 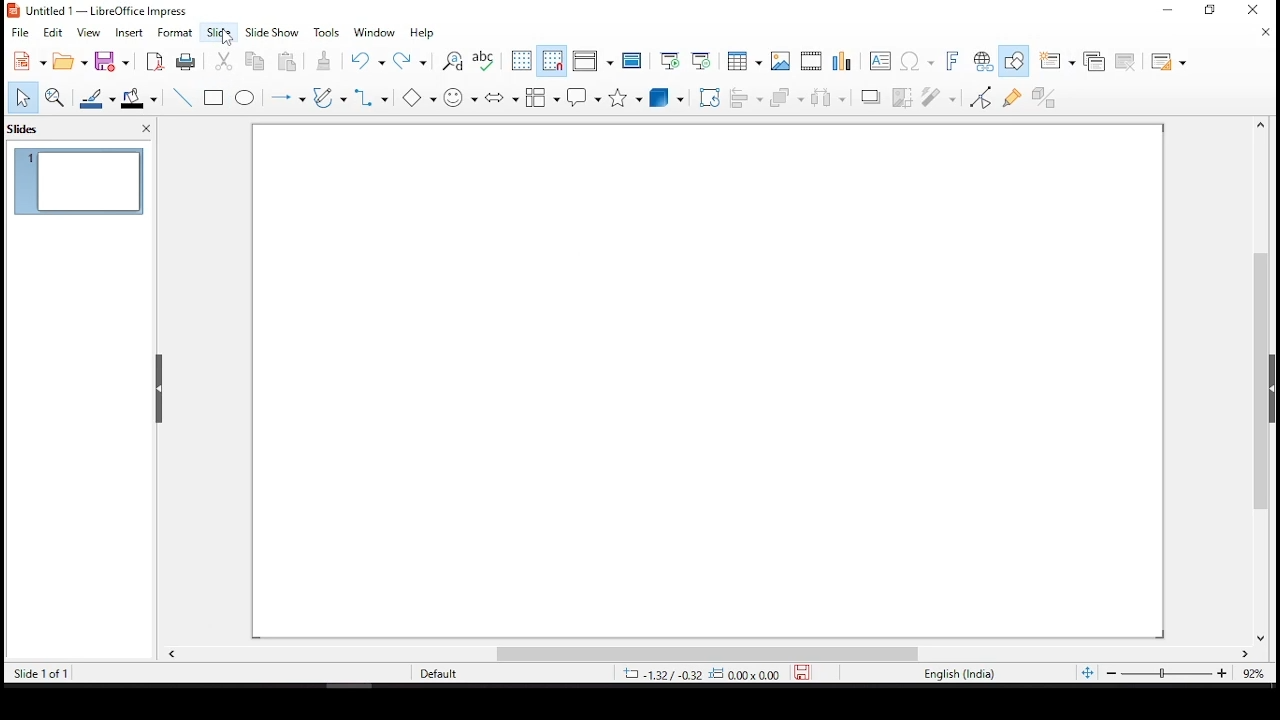 I want to click on edit, so click(x=52, y=31).